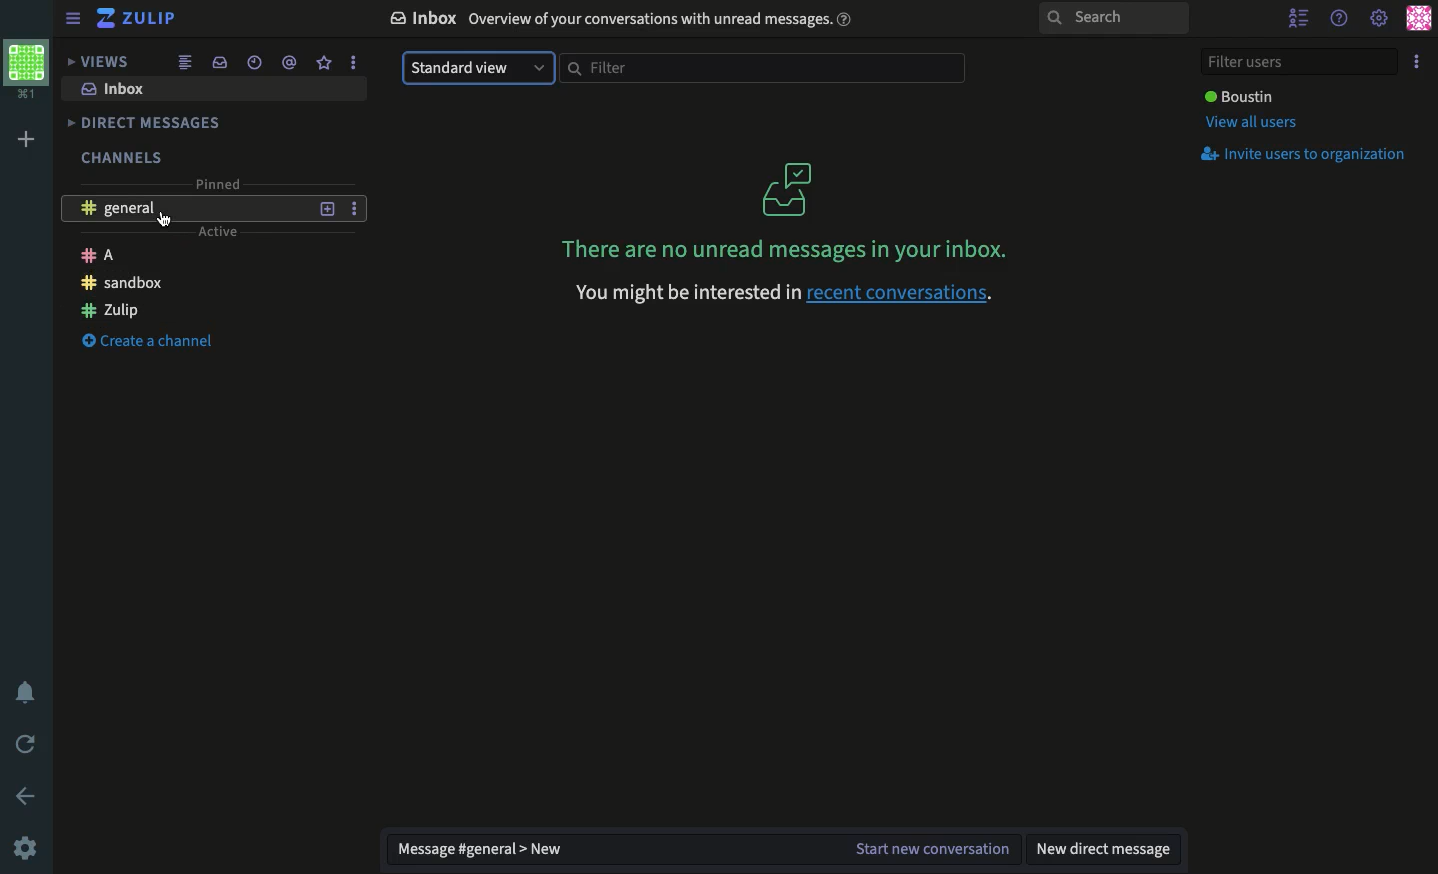 This screenshot has width=1438, height=874. Describe the element at coordinates (25, 794) in the screenshot. I see `Back` at that location.